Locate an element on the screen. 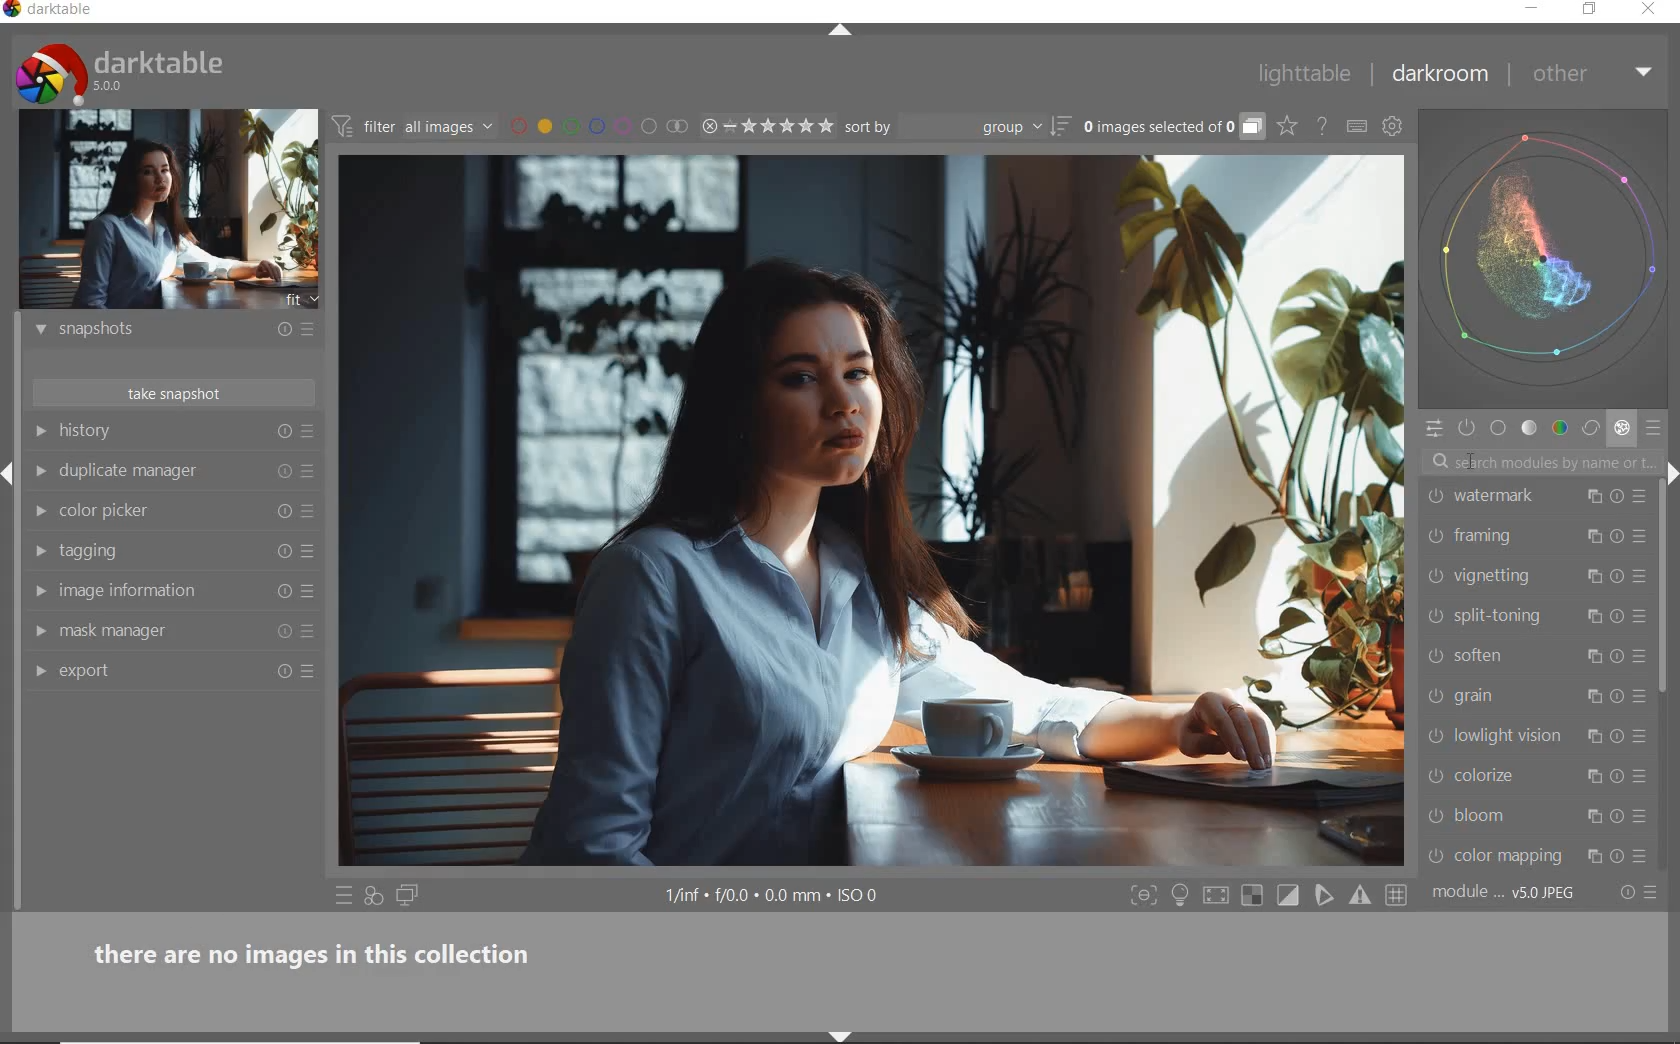  Shift+ctrl+t is located at coordinates (849, 31).